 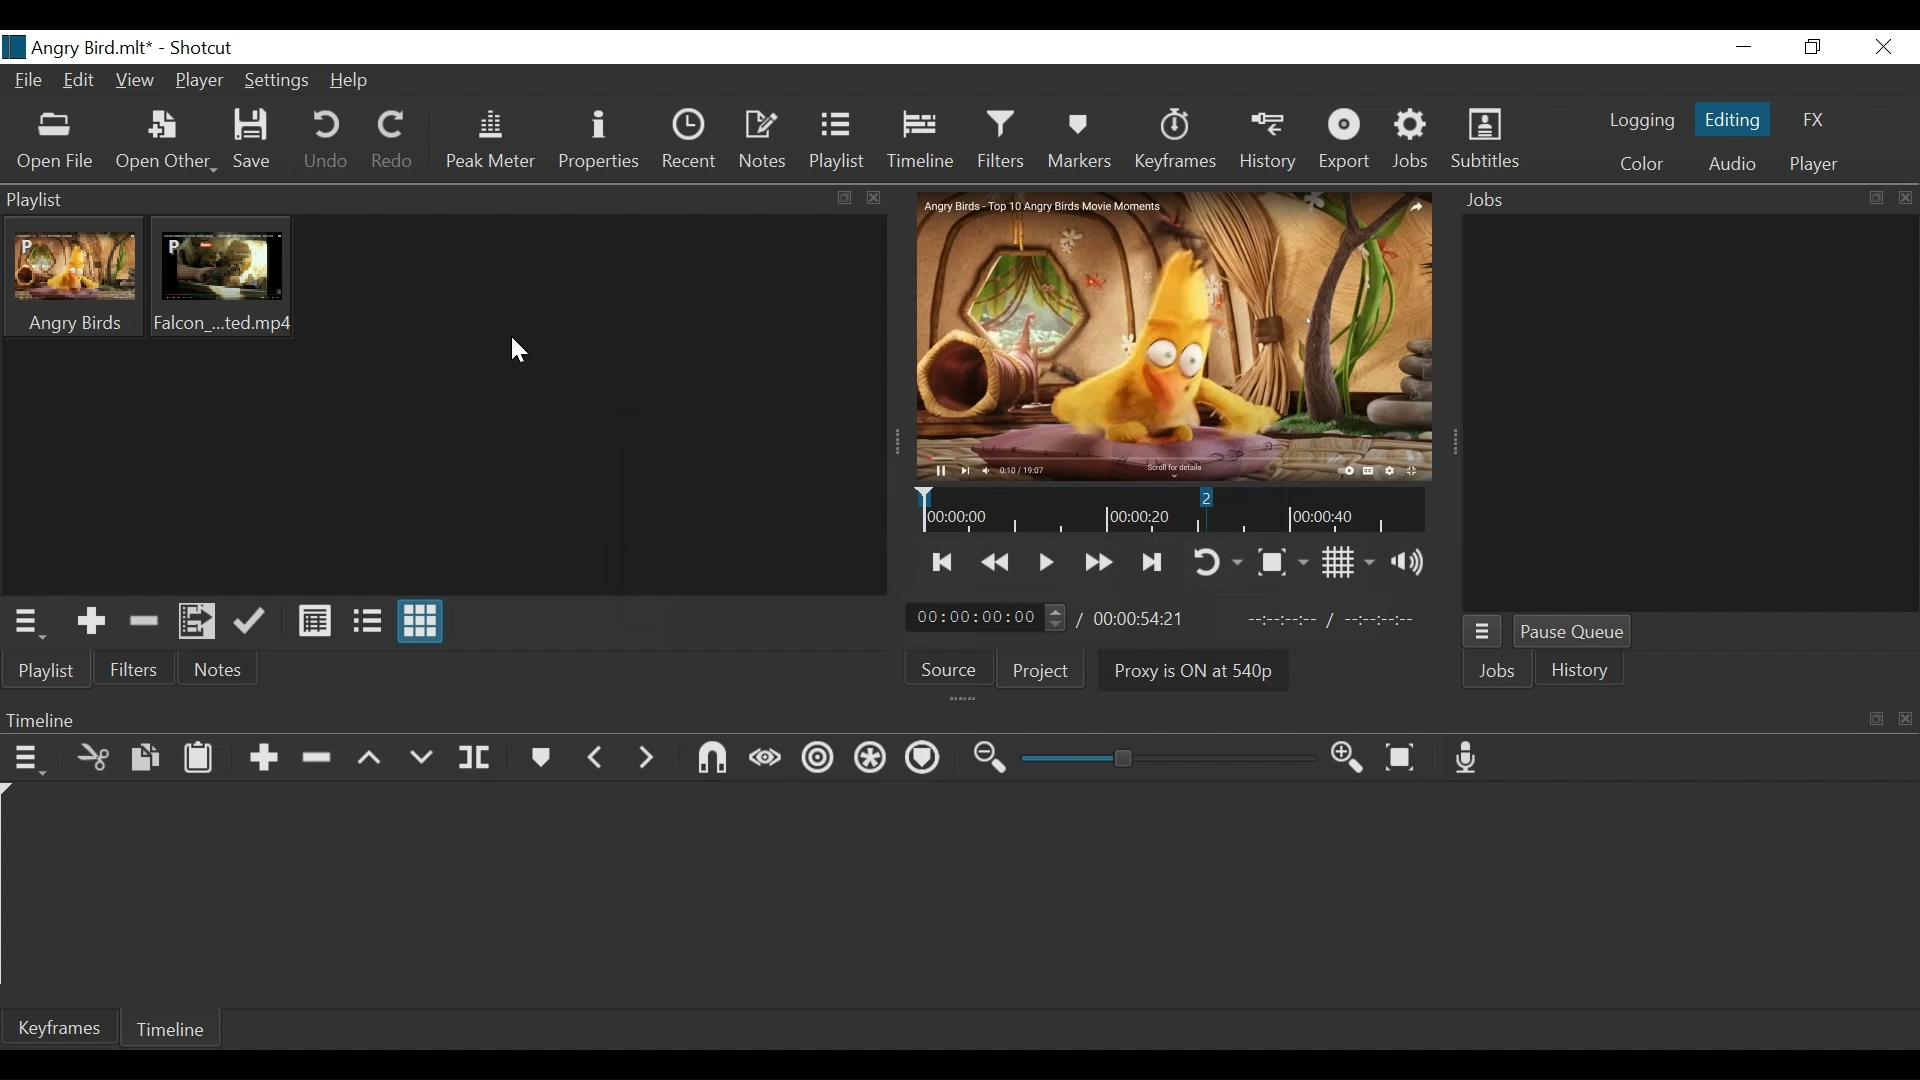 What do you see at coordinates (165, 143) in the screenshot?
I see `Open Other` at bounding box center [165, 143].